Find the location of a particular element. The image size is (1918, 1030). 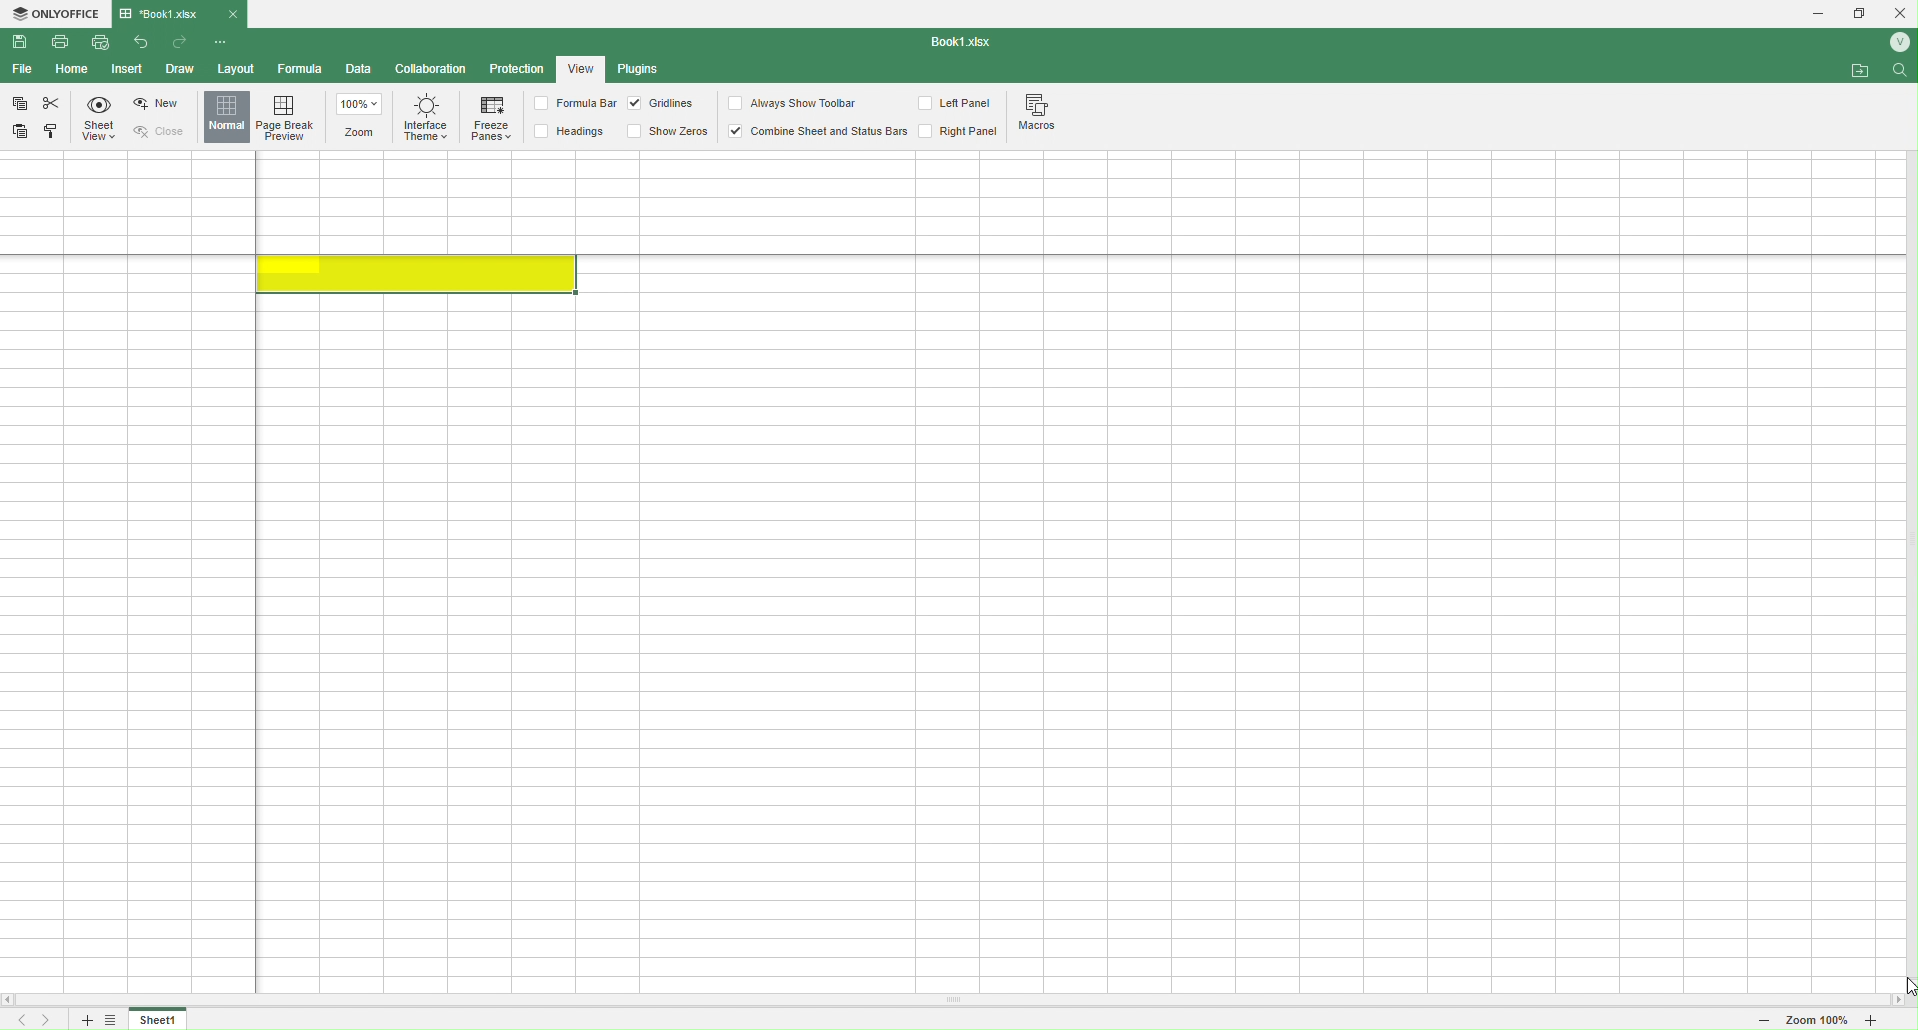

Minimize is located at coordinates (1811, 14).